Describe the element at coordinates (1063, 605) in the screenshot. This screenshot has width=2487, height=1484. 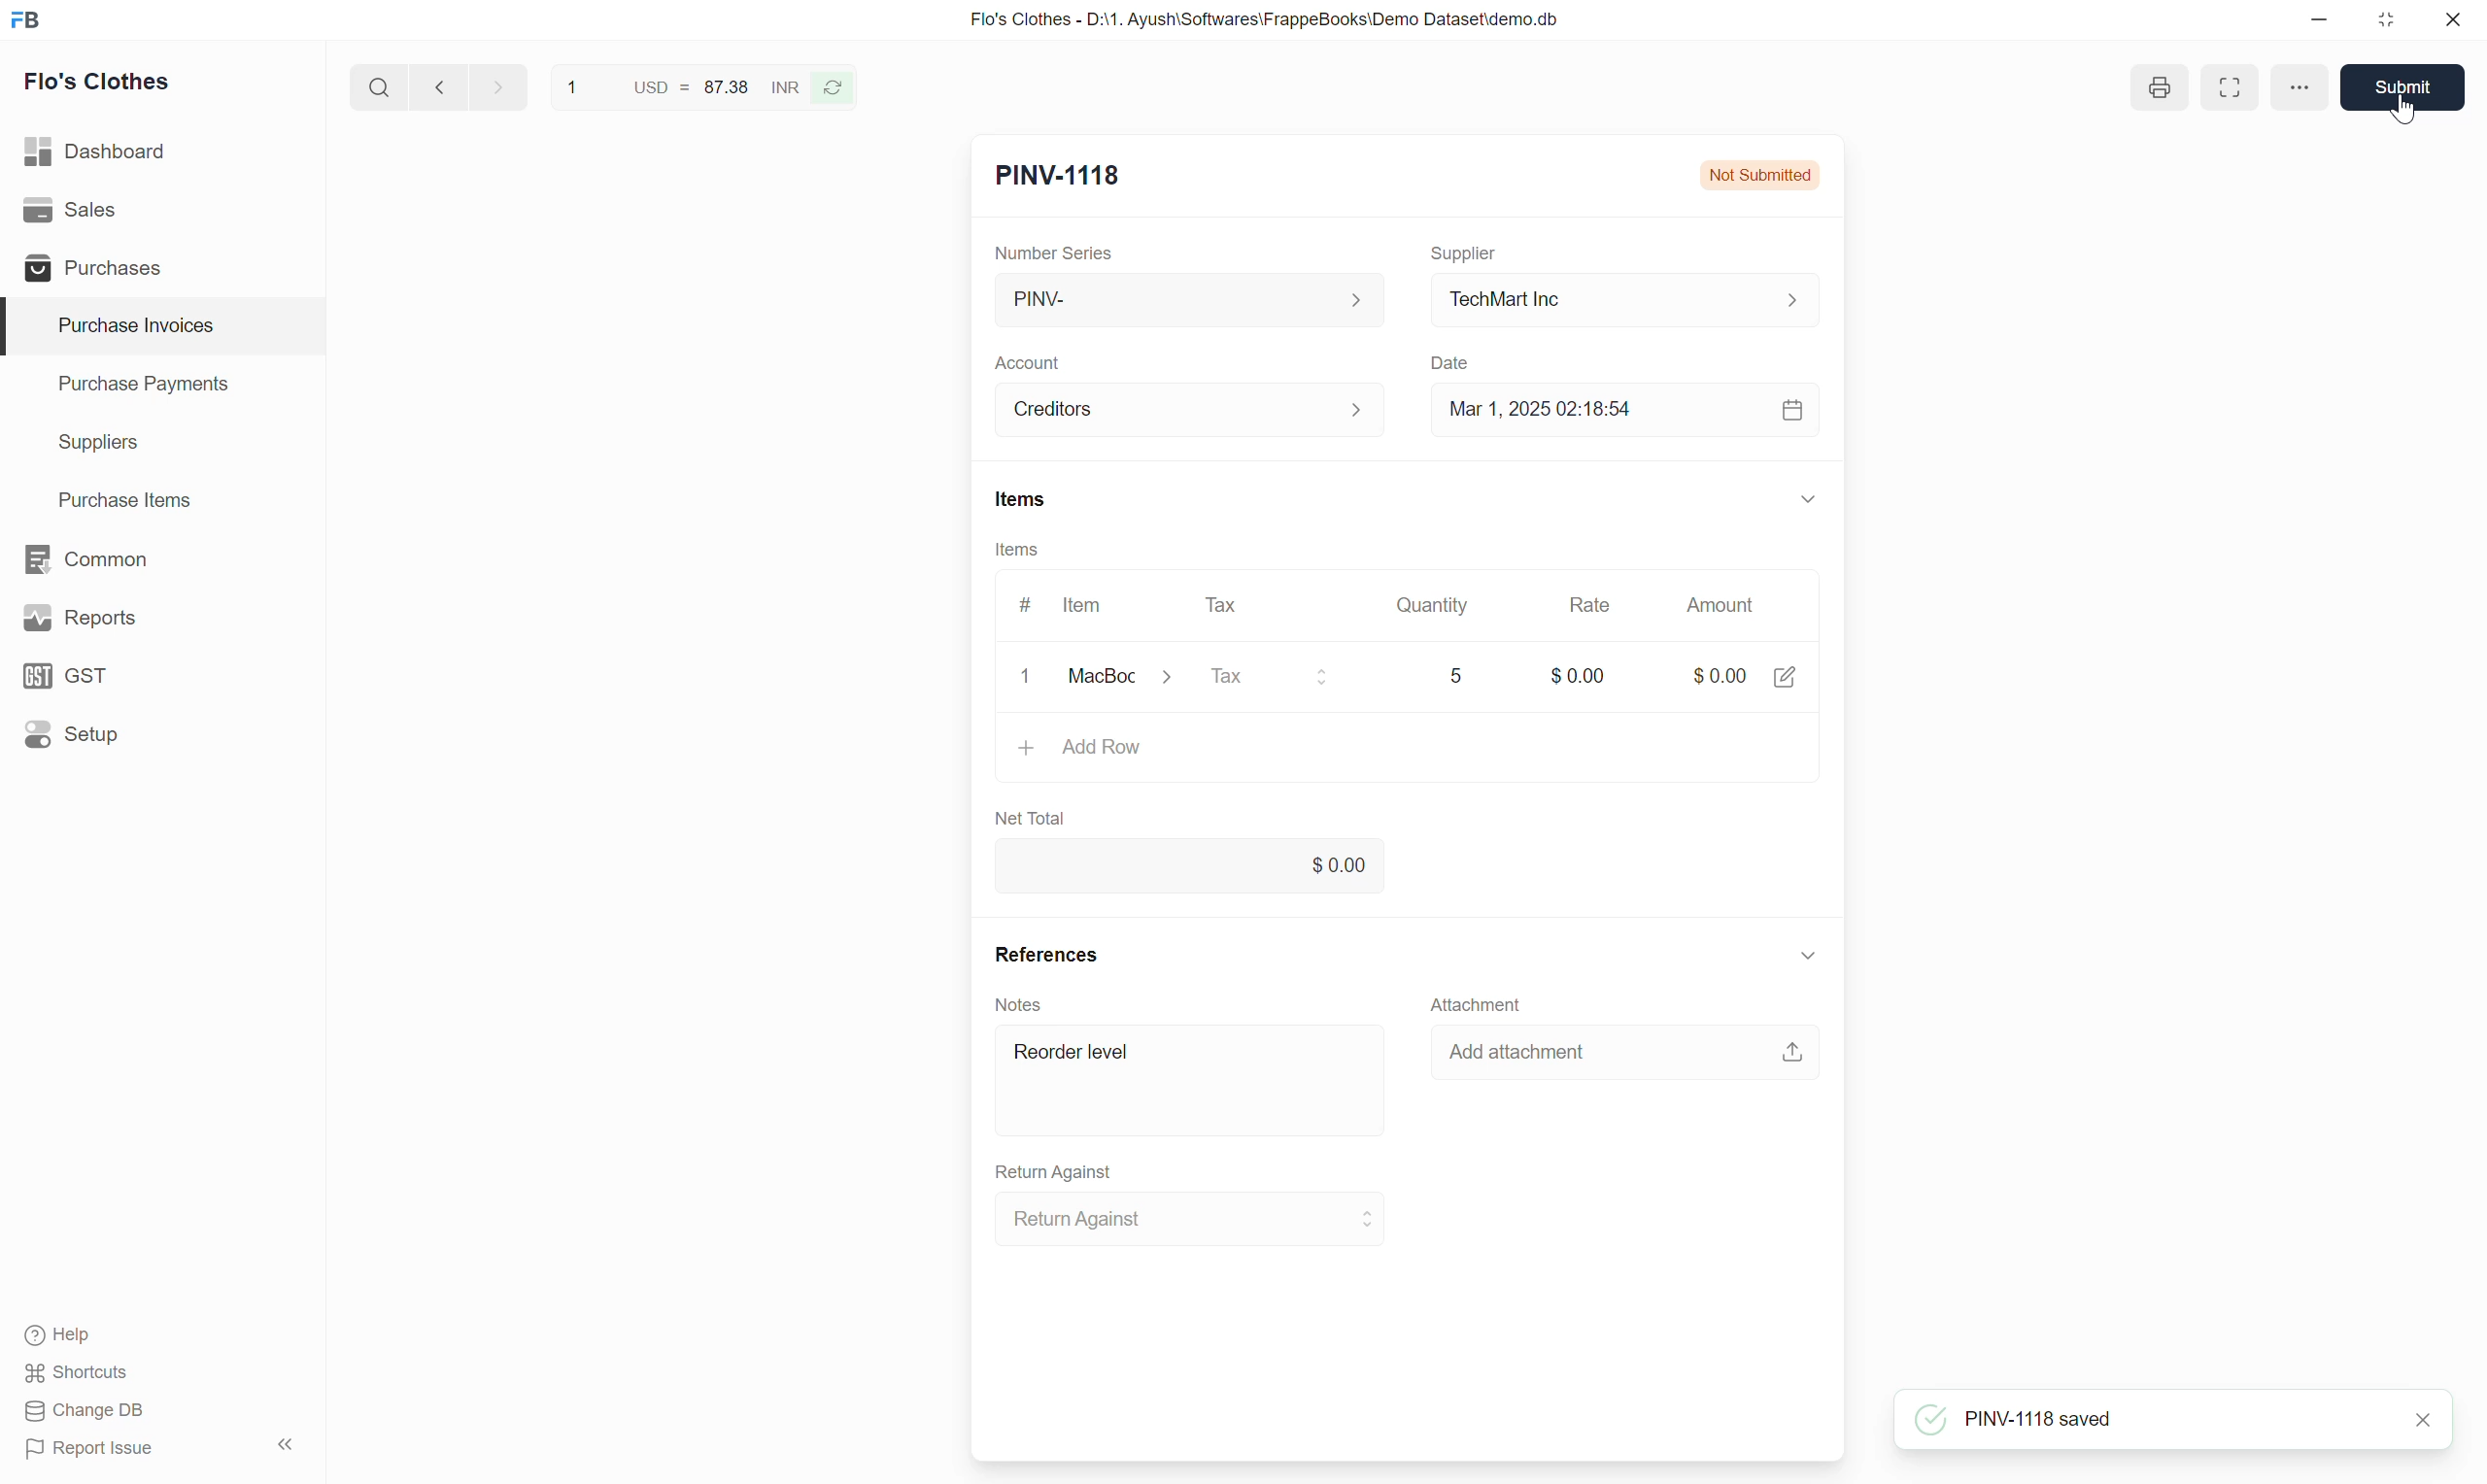
I see `# Item` at that location.